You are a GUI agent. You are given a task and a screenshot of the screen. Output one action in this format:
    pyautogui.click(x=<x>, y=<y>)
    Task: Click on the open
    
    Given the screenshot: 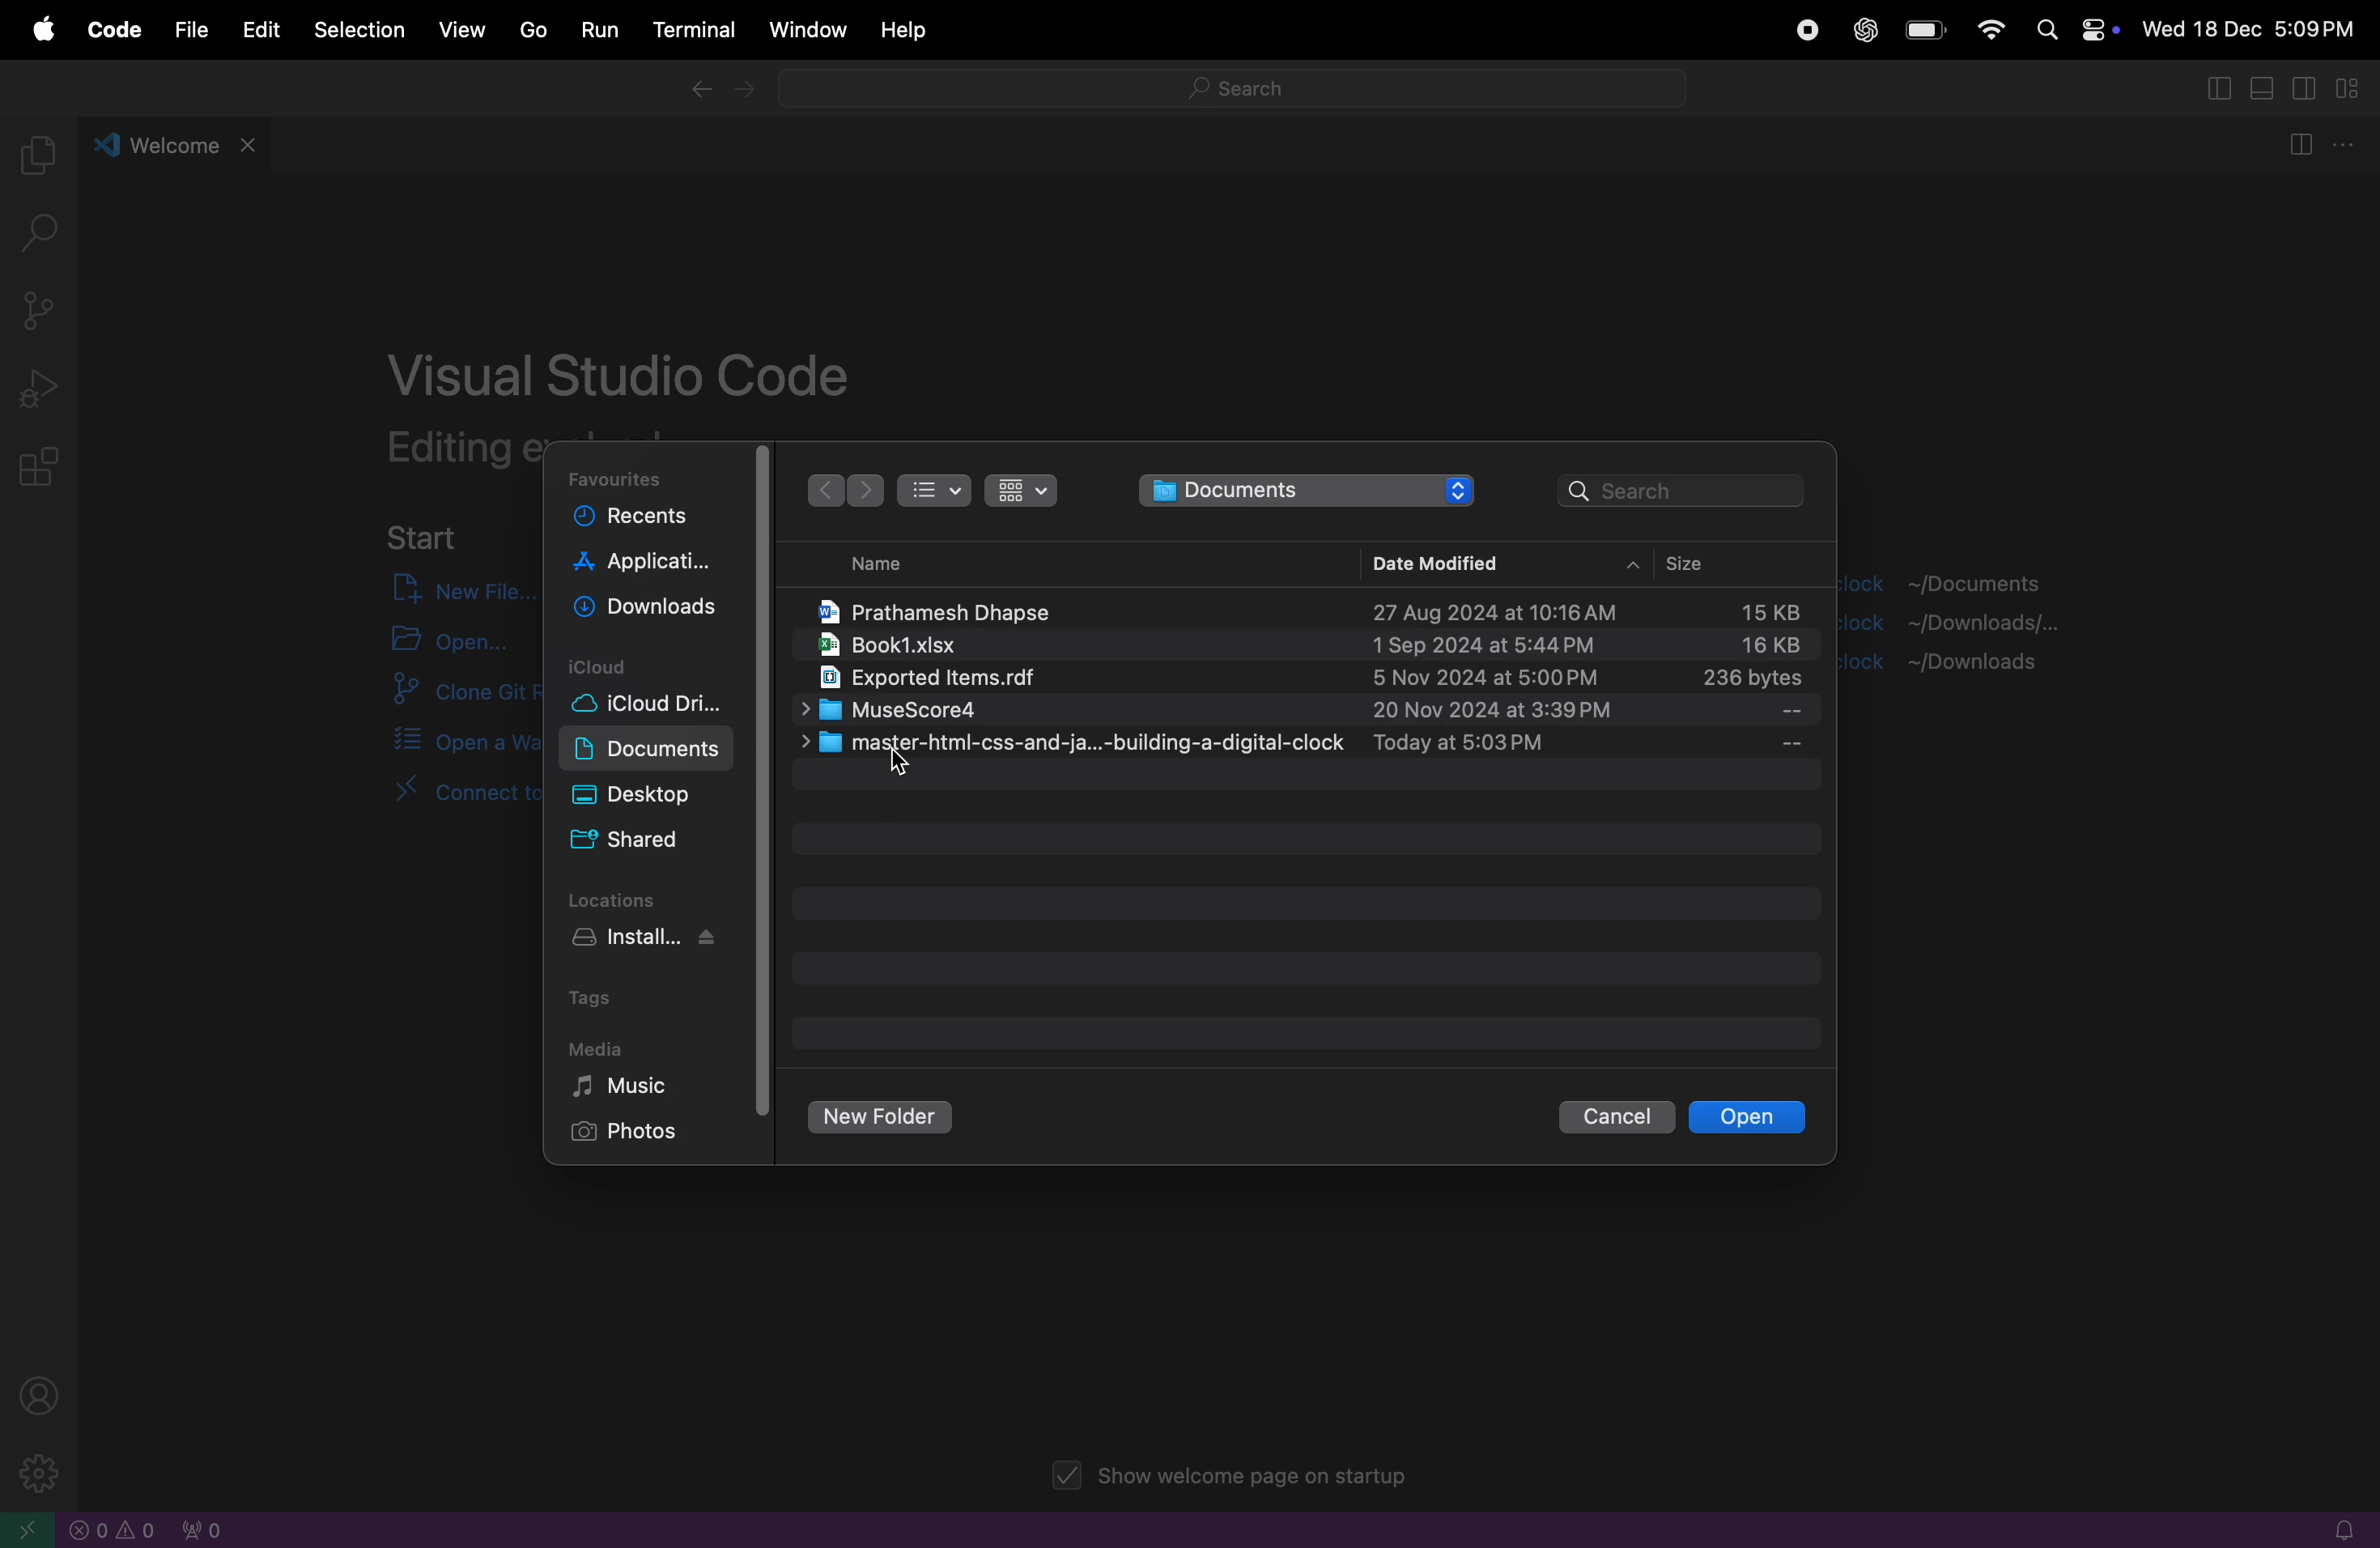 What is the action you would take?
    pyautogui.click(x=1747, y=1117)
    